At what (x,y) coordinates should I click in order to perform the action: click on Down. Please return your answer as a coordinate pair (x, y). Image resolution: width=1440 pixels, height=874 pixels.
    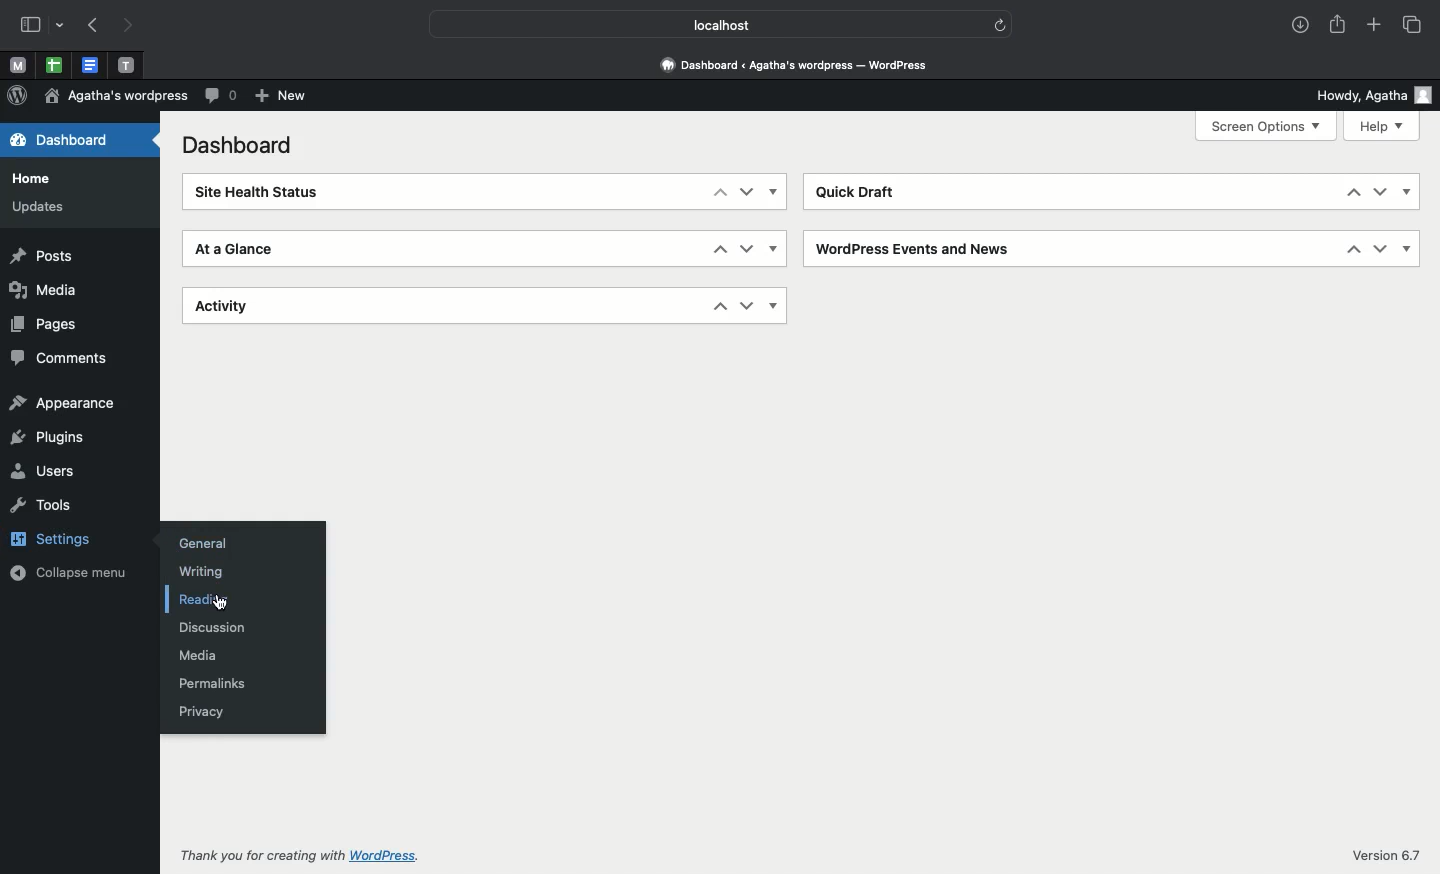
    Looking at the image, I should click on (750, 193).